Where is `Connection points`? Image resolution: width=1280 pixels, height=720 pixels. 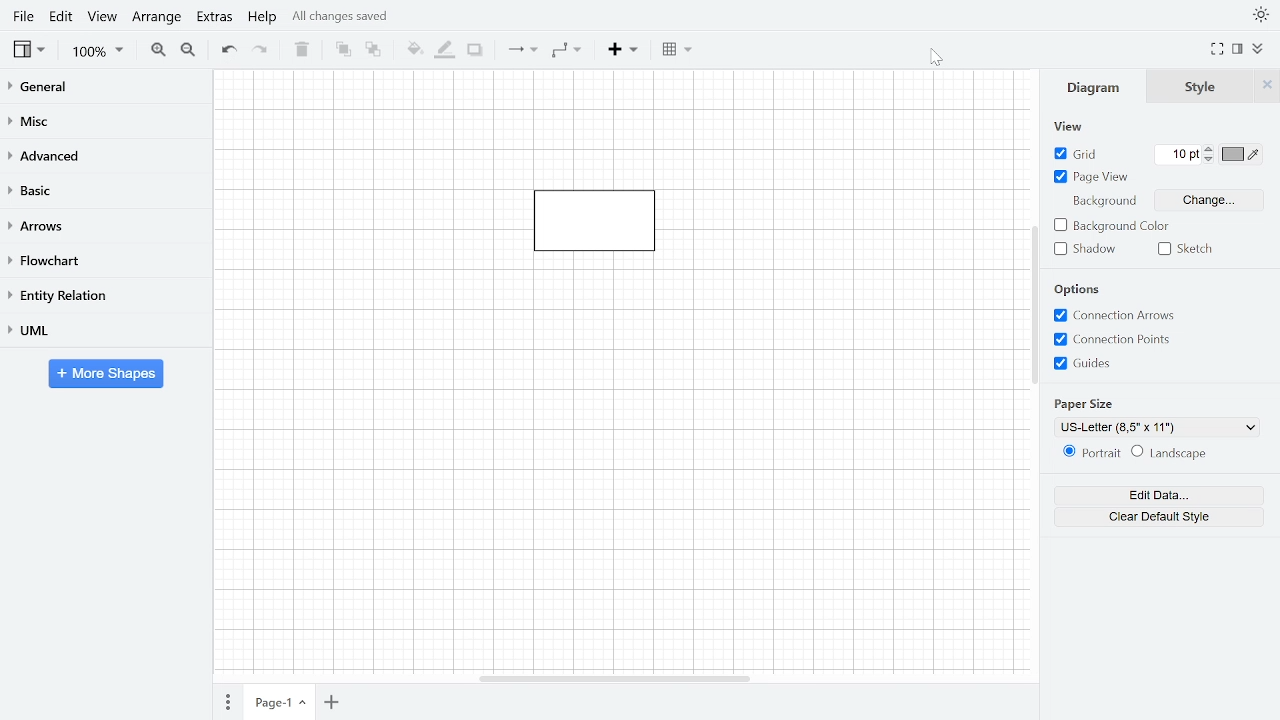
Connection points is located at coordinates (1118, 339).